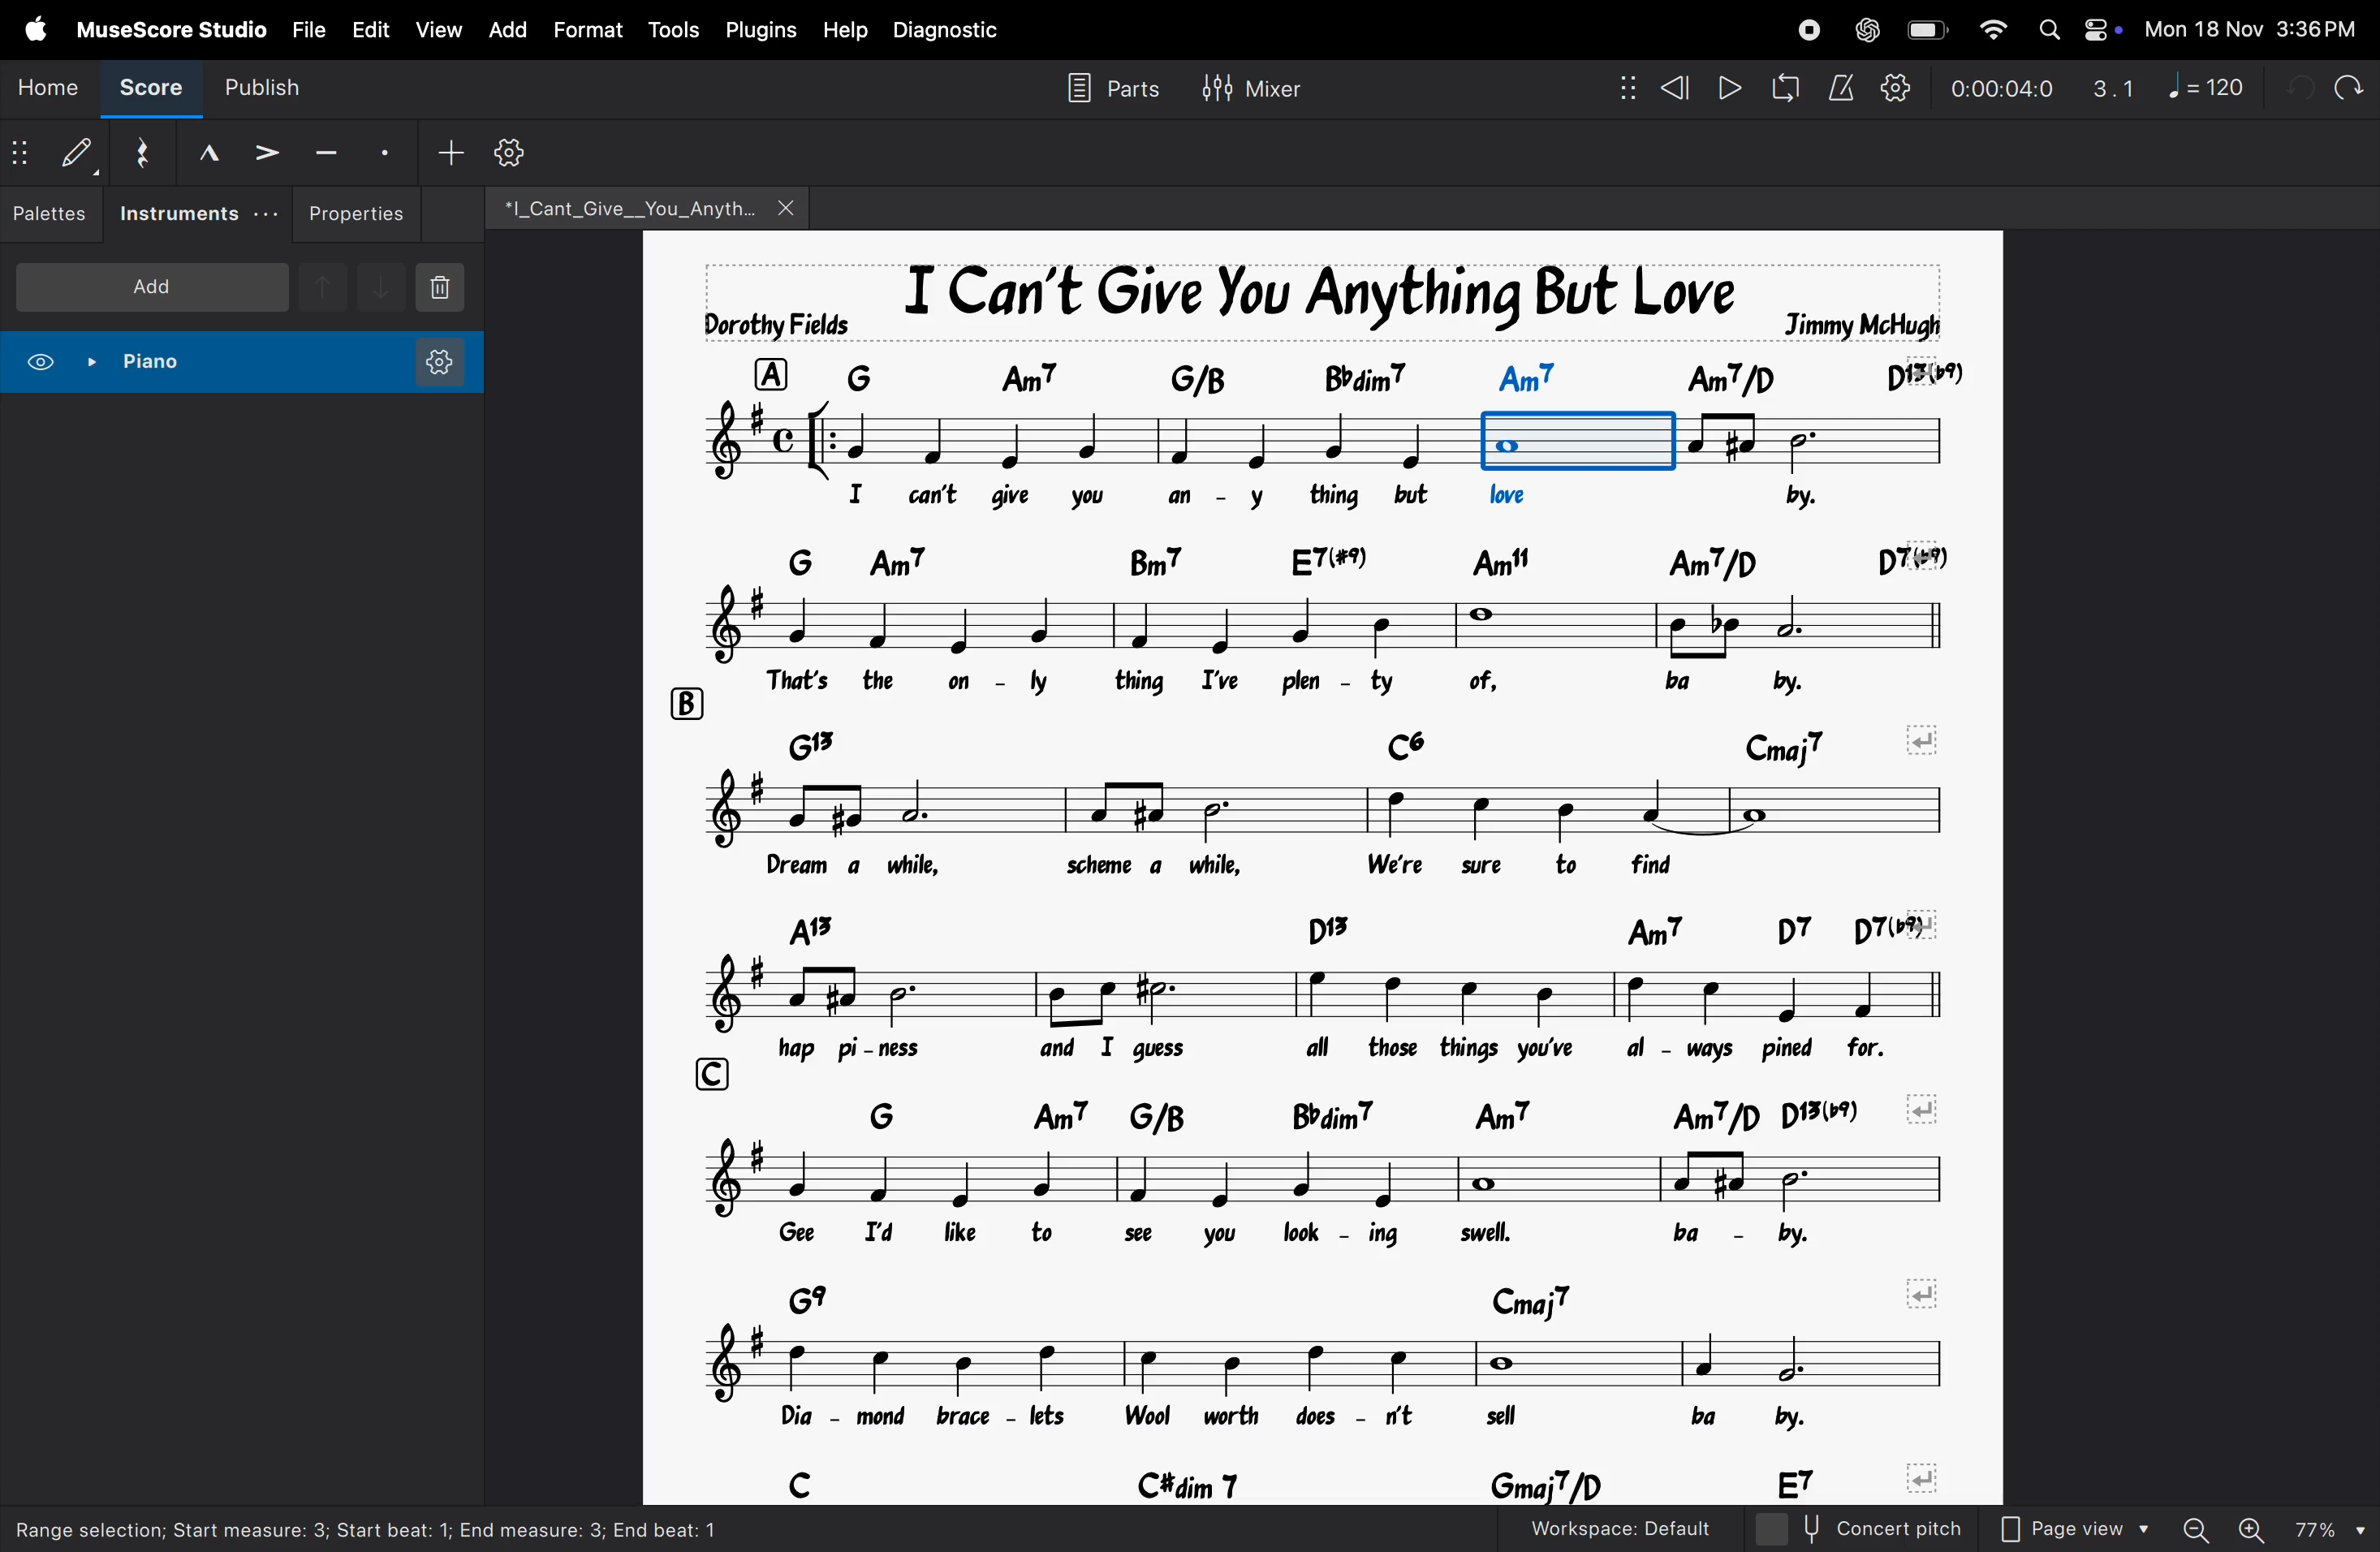  What do you see at coordinates (151, 284) in the screenshot?
I see `add` at bounding box center [151, 284].